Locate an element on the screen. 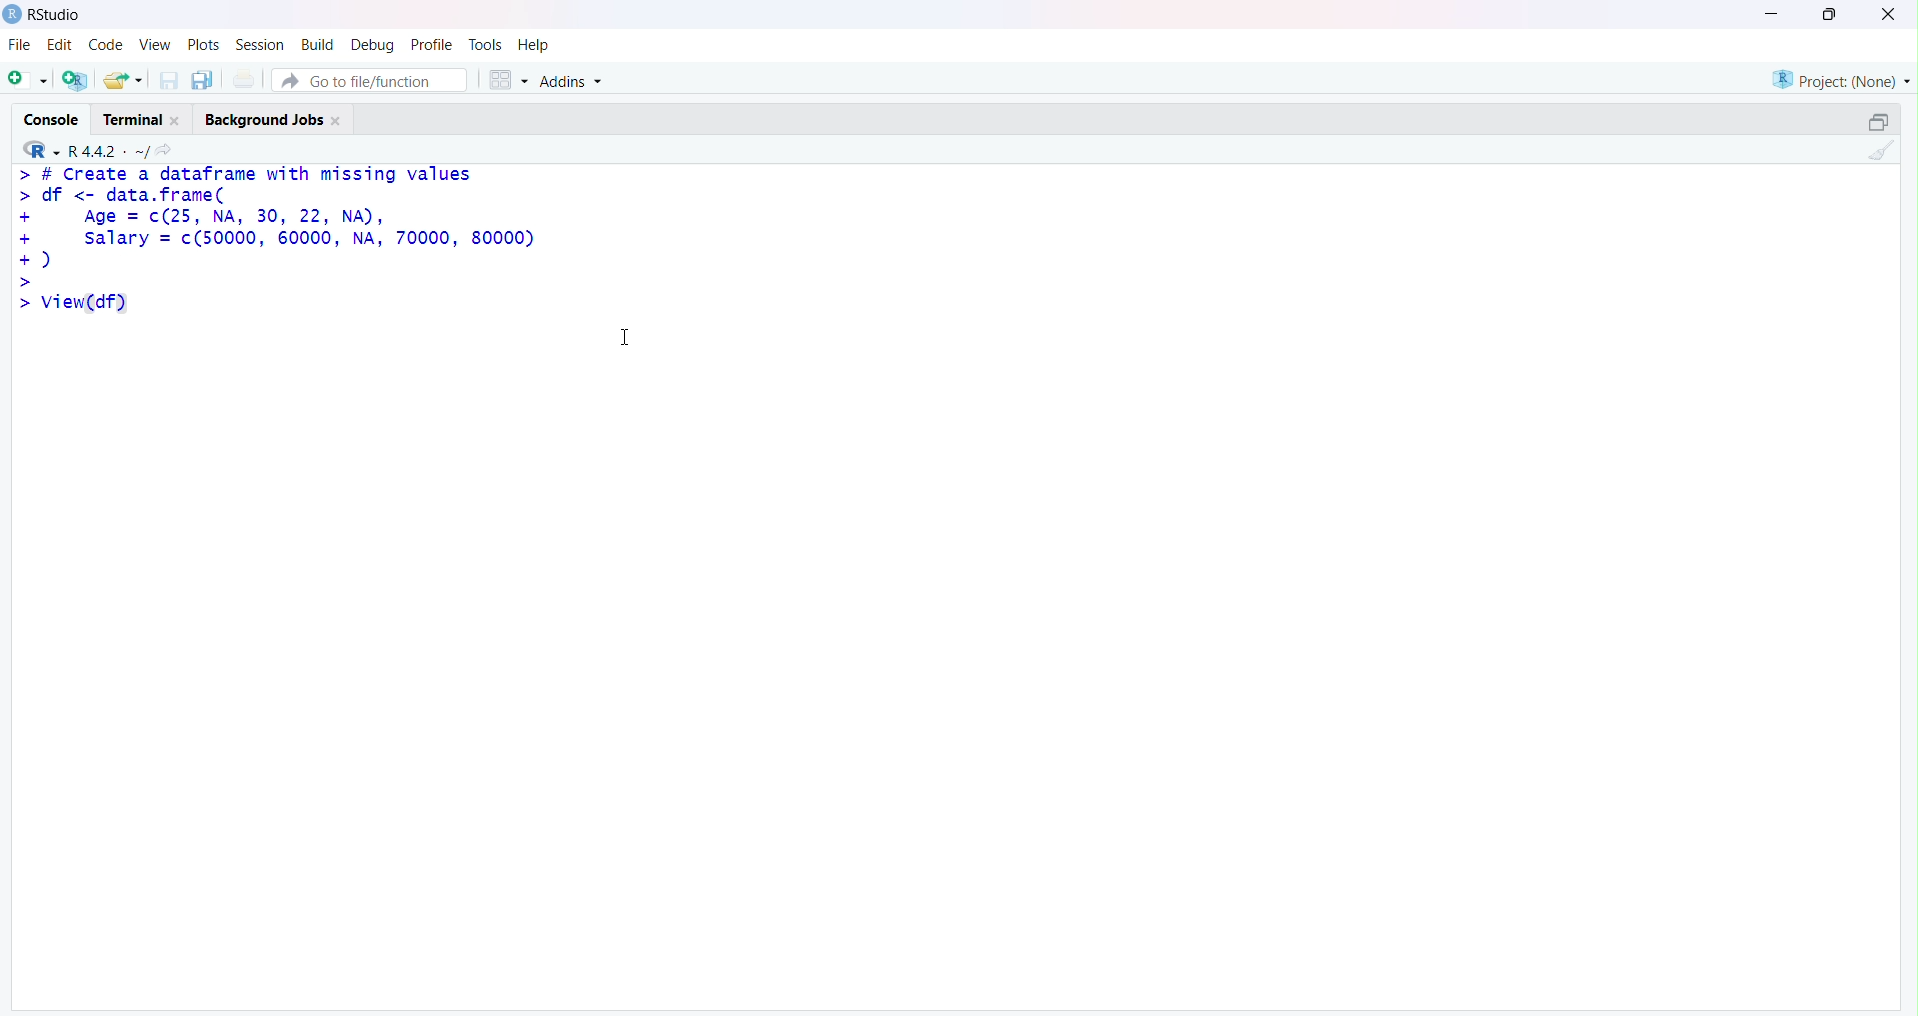 Image resolution: width=1918 pixels, height=1016 pixels. Profile is located at coordinates (433, 44).